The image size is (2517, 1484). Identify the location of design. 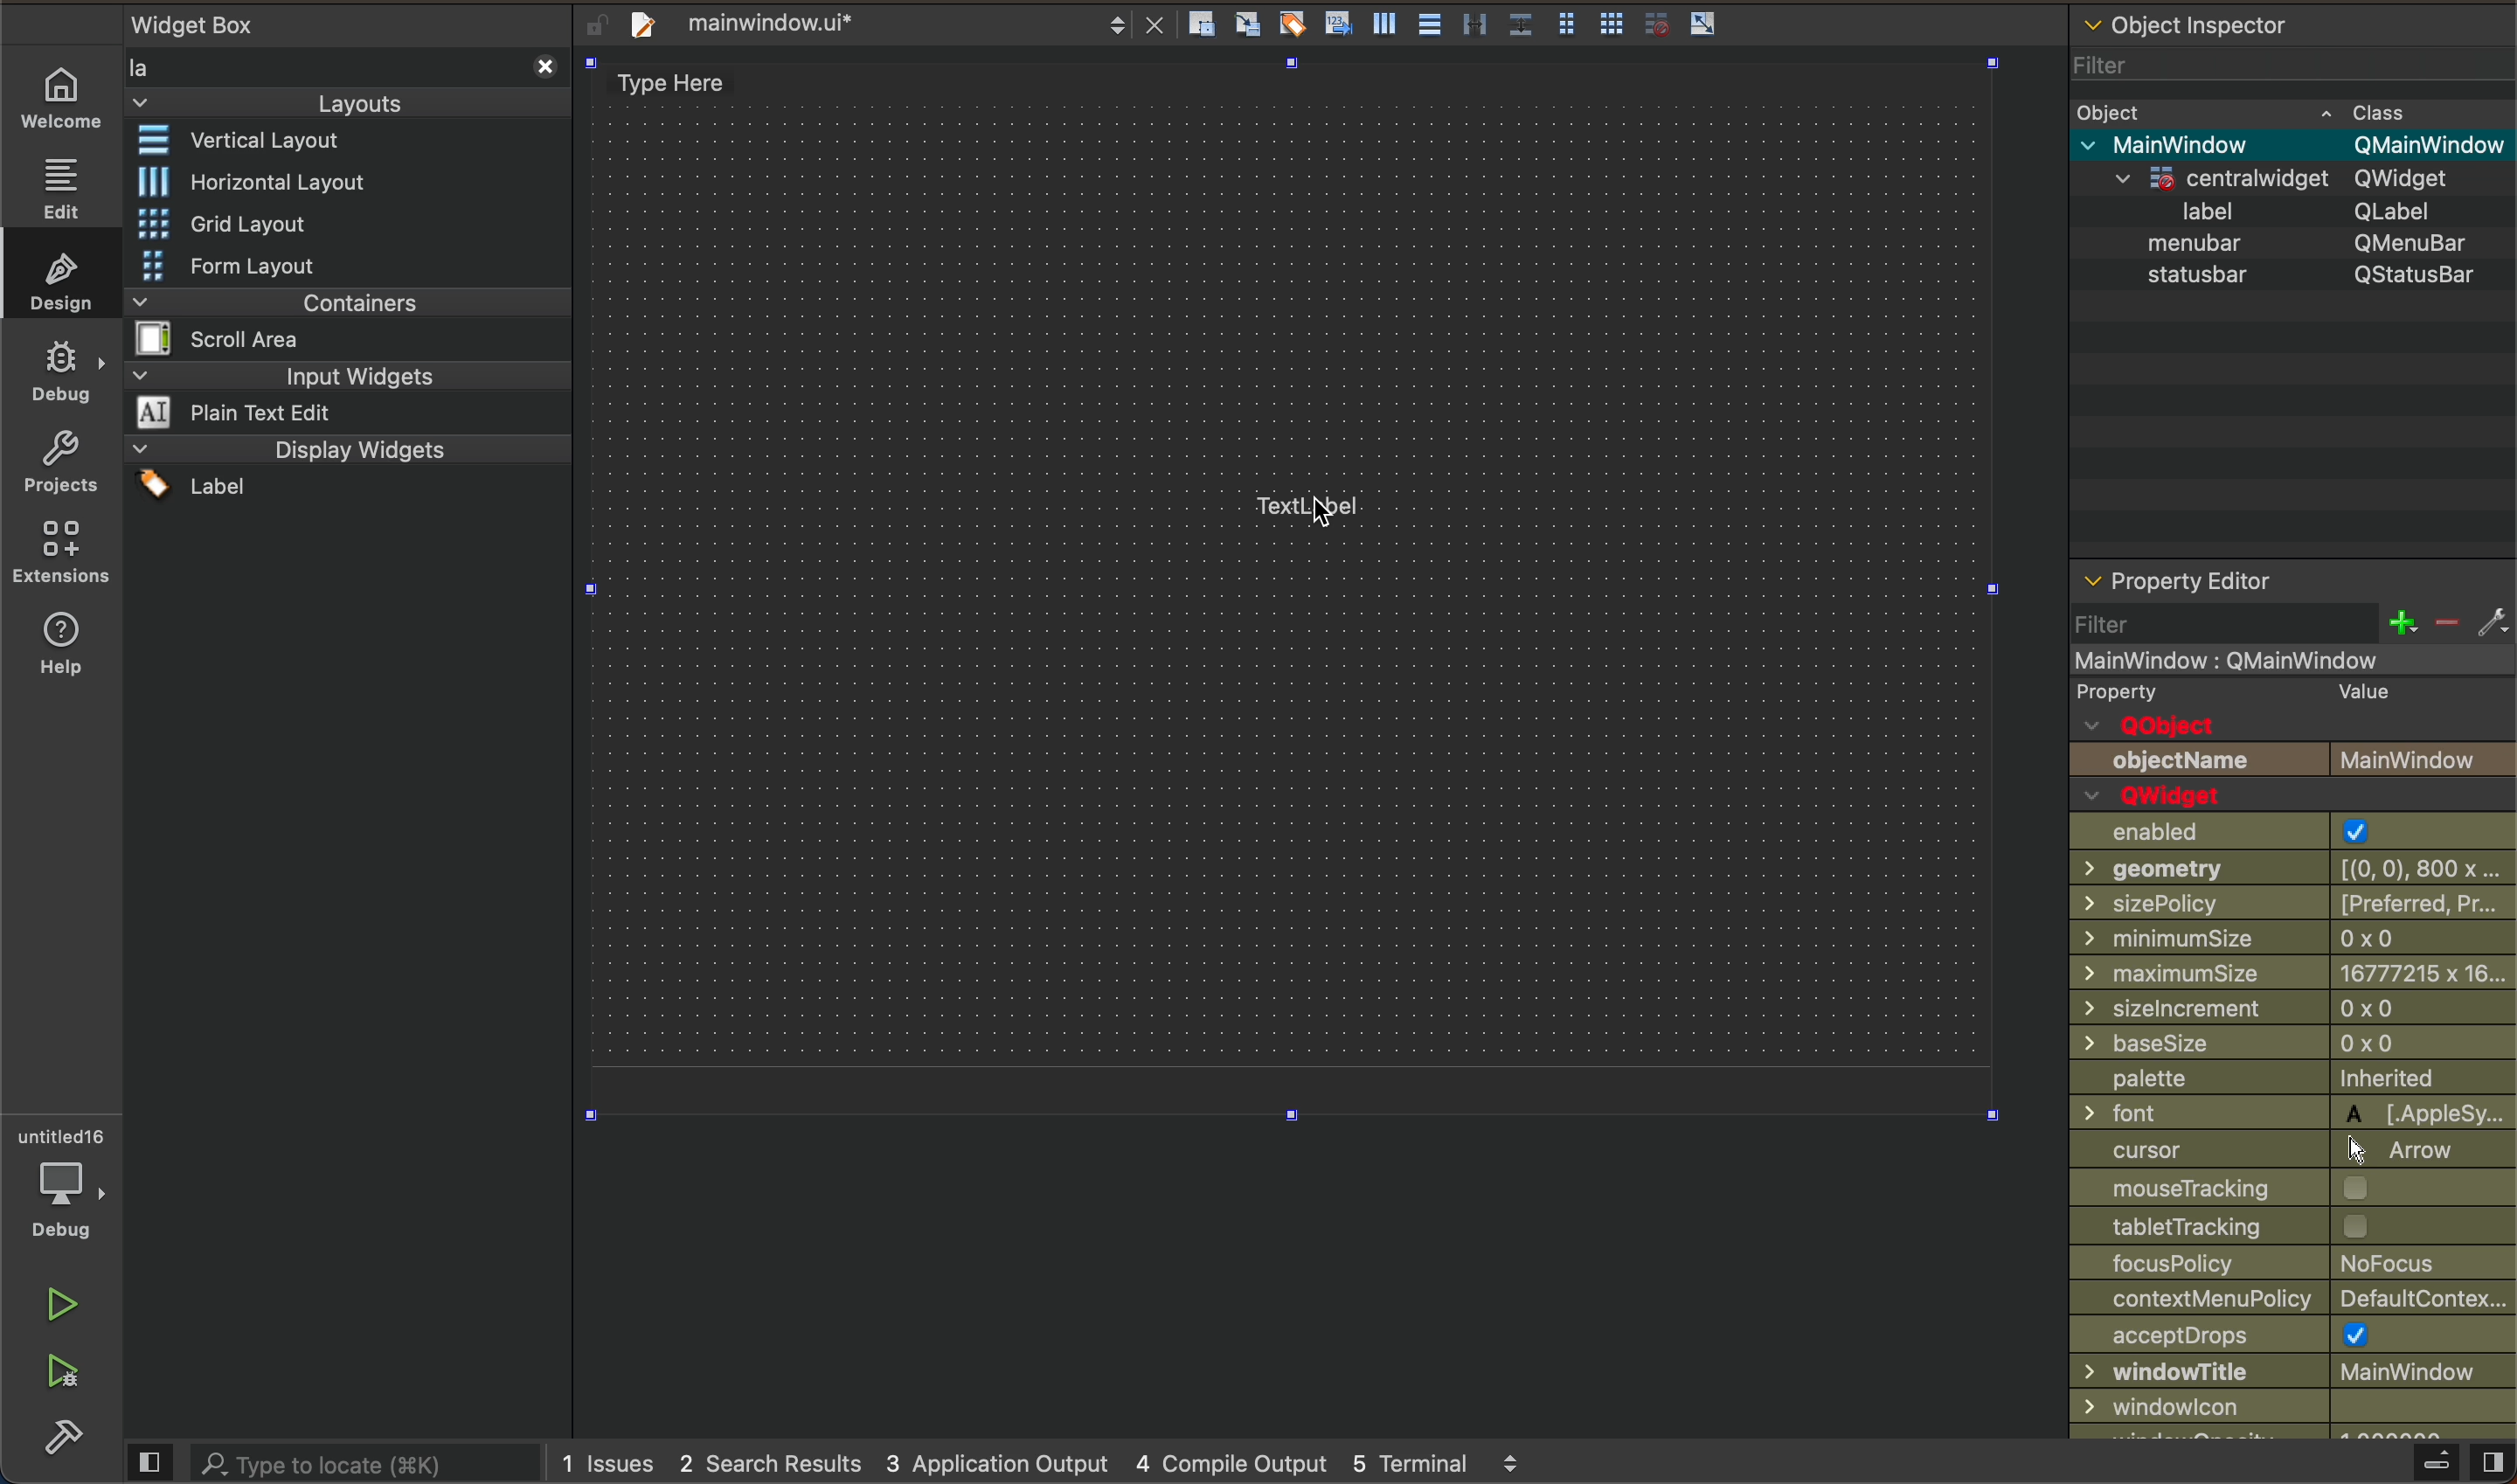
(67, 279).